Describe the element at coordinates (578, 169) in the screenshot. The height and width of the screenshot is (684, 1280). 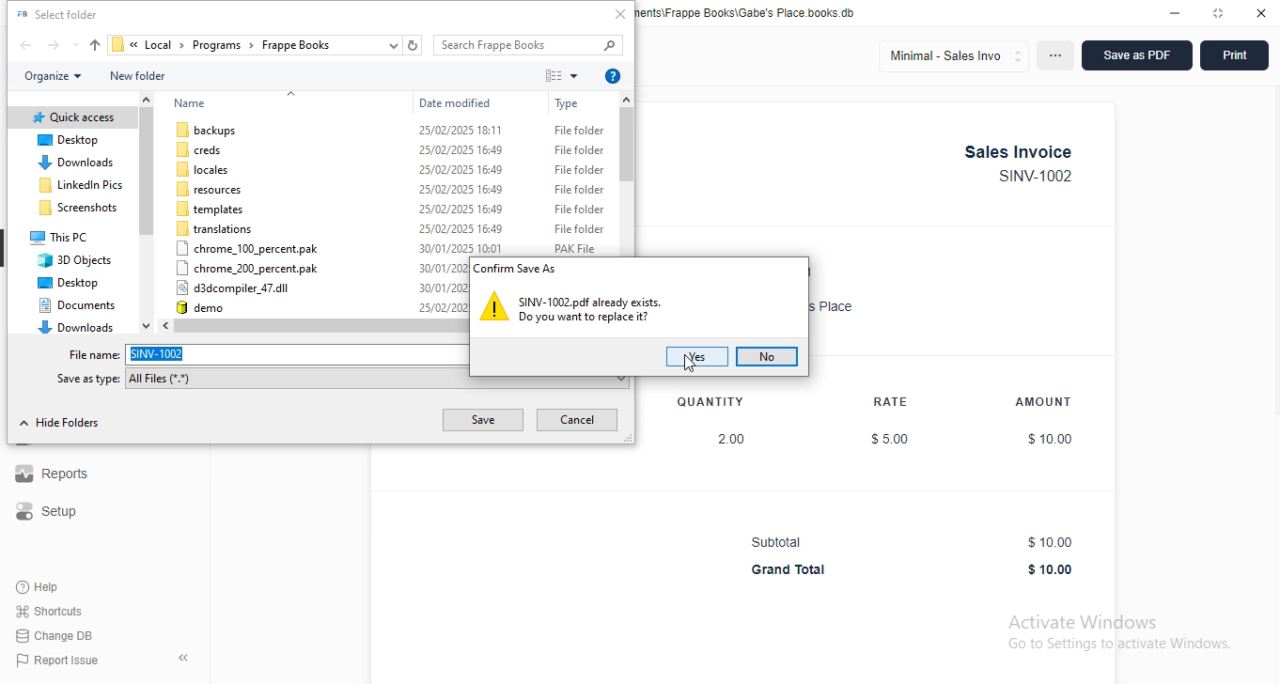
I see `file folder` at that location.